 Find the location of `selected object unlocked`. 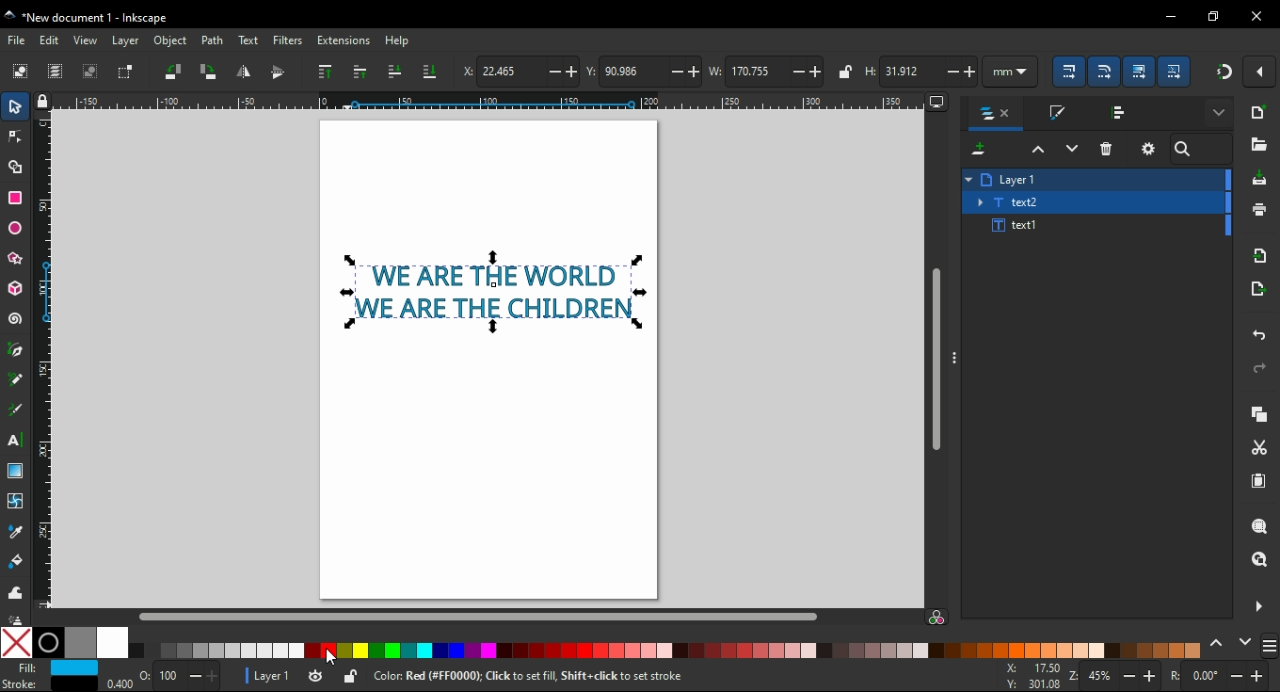

selected object unlocked is located at coordinates (350, 677).